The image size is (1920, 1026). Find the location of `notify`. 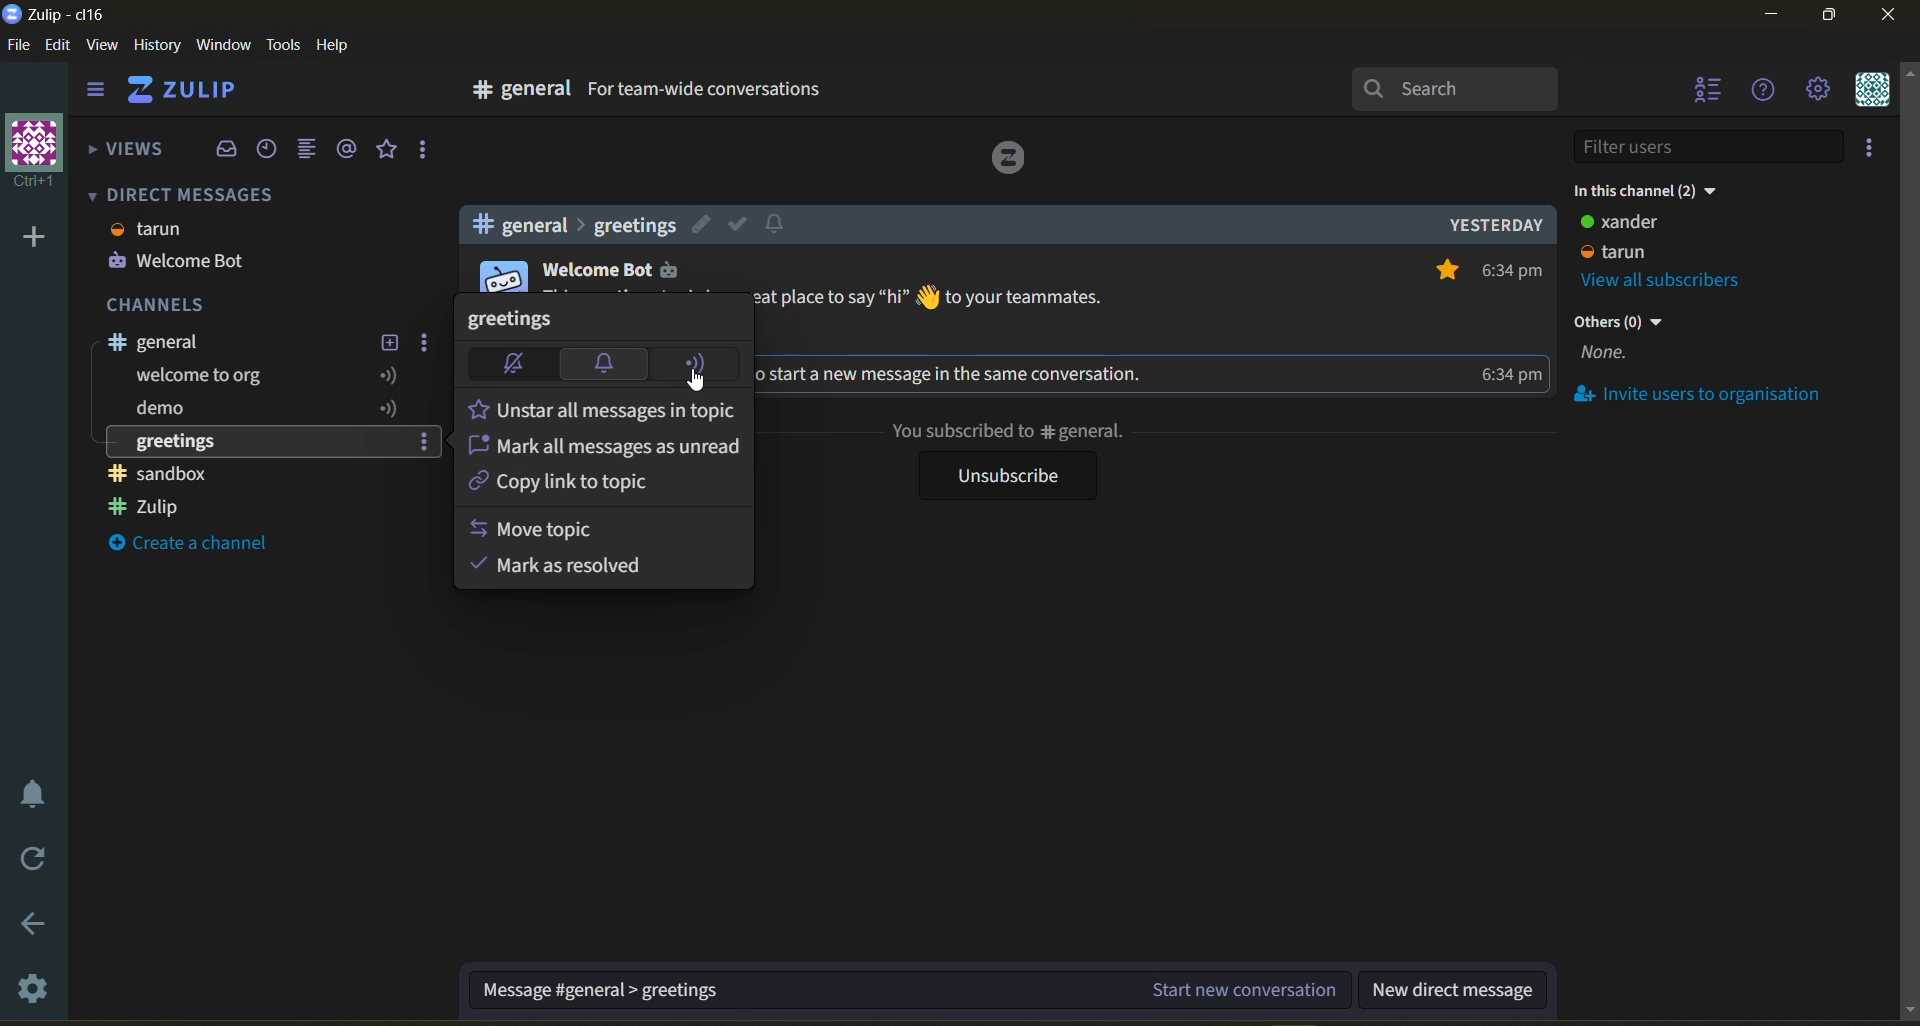

notify is located at coordinates (777, 226).